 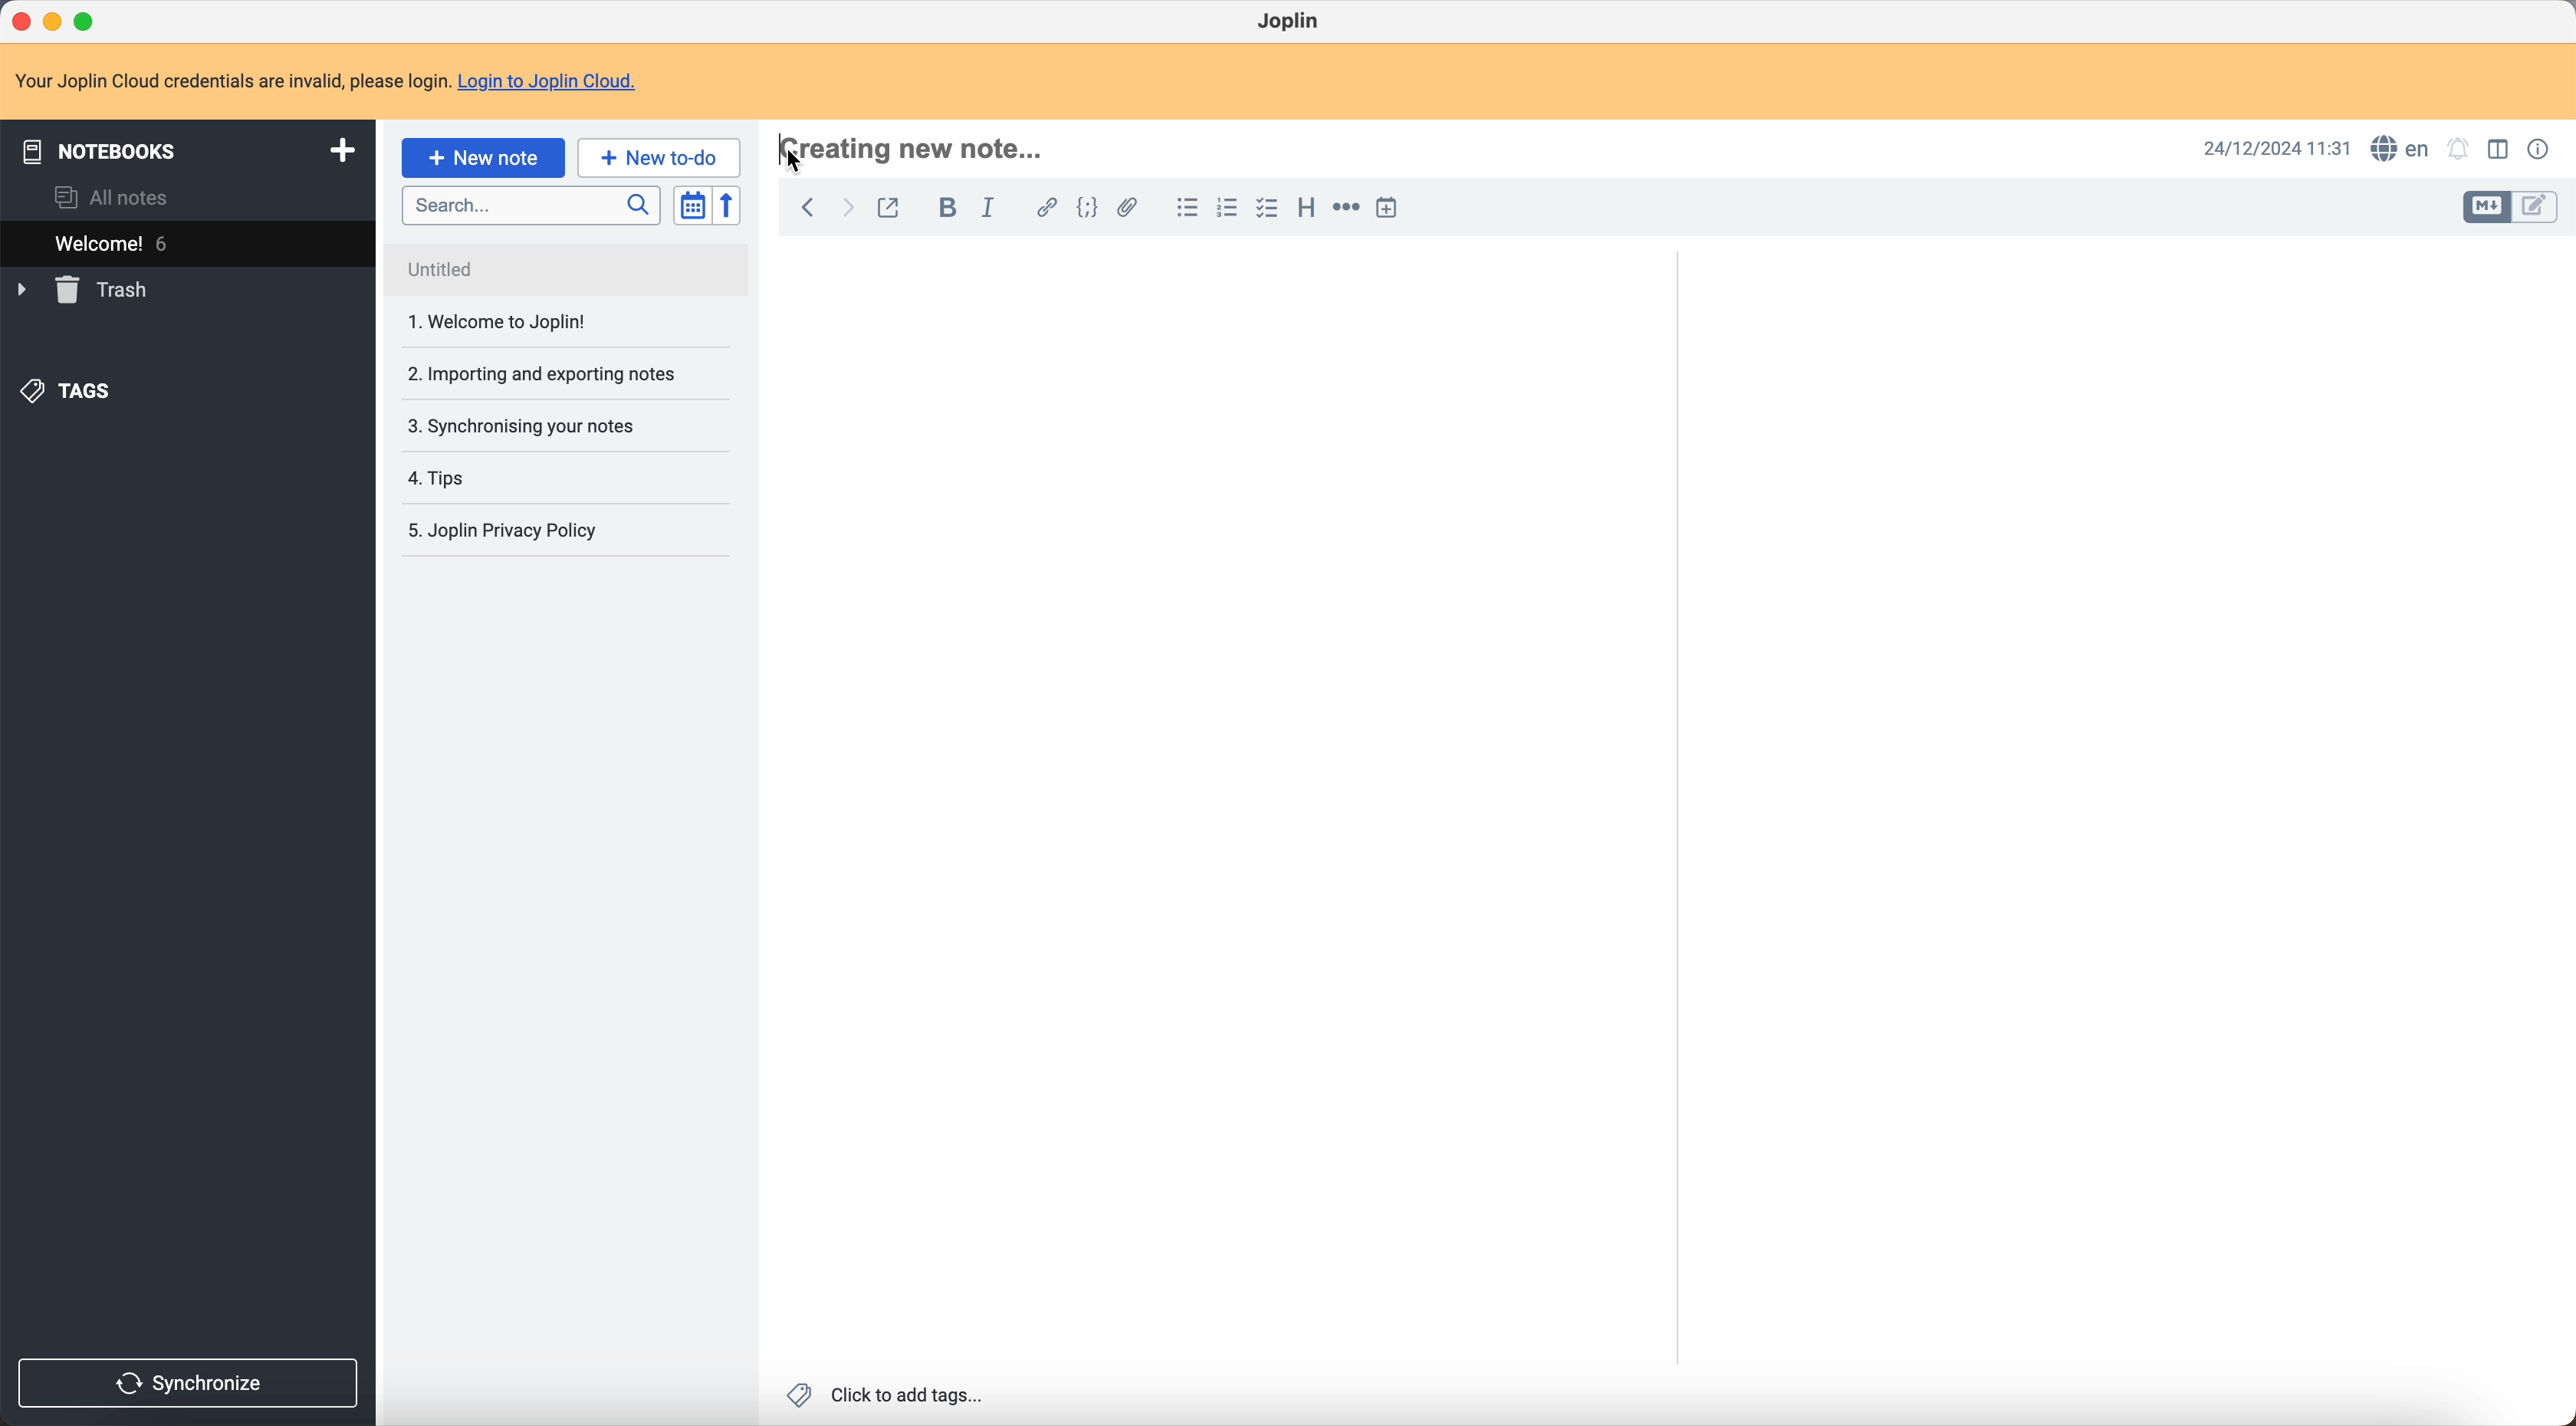 I want to click on numbered list, so click(x=1230, y=207).